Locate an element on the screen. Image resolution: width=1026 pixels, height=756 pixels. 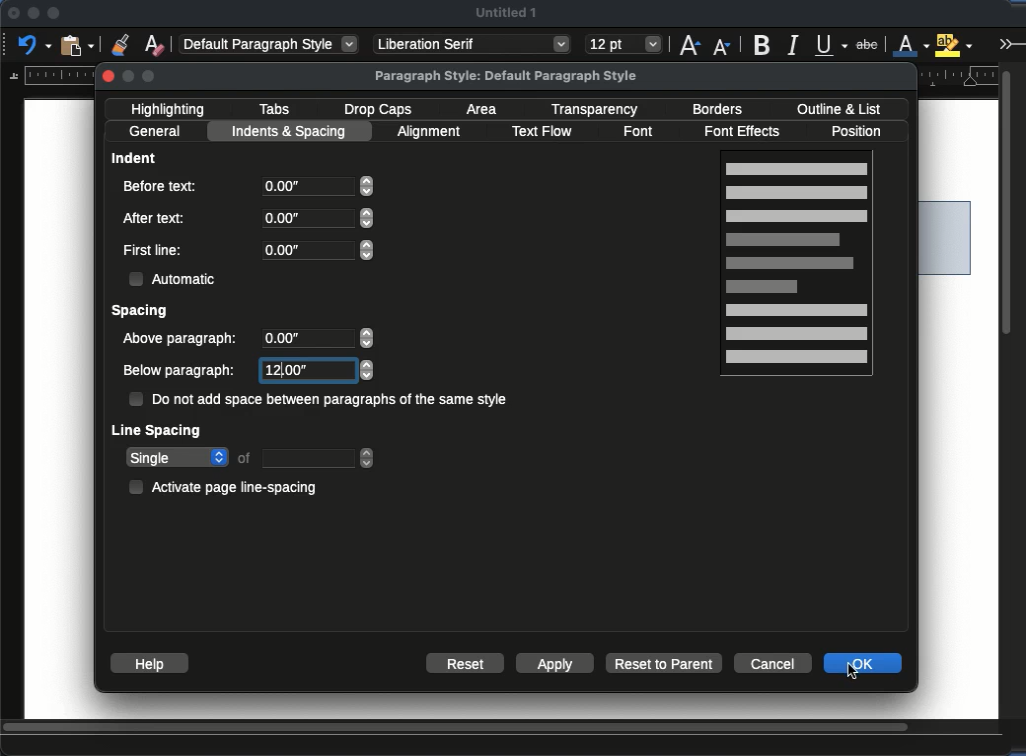
drop caps is located at coordinates (378, 111).